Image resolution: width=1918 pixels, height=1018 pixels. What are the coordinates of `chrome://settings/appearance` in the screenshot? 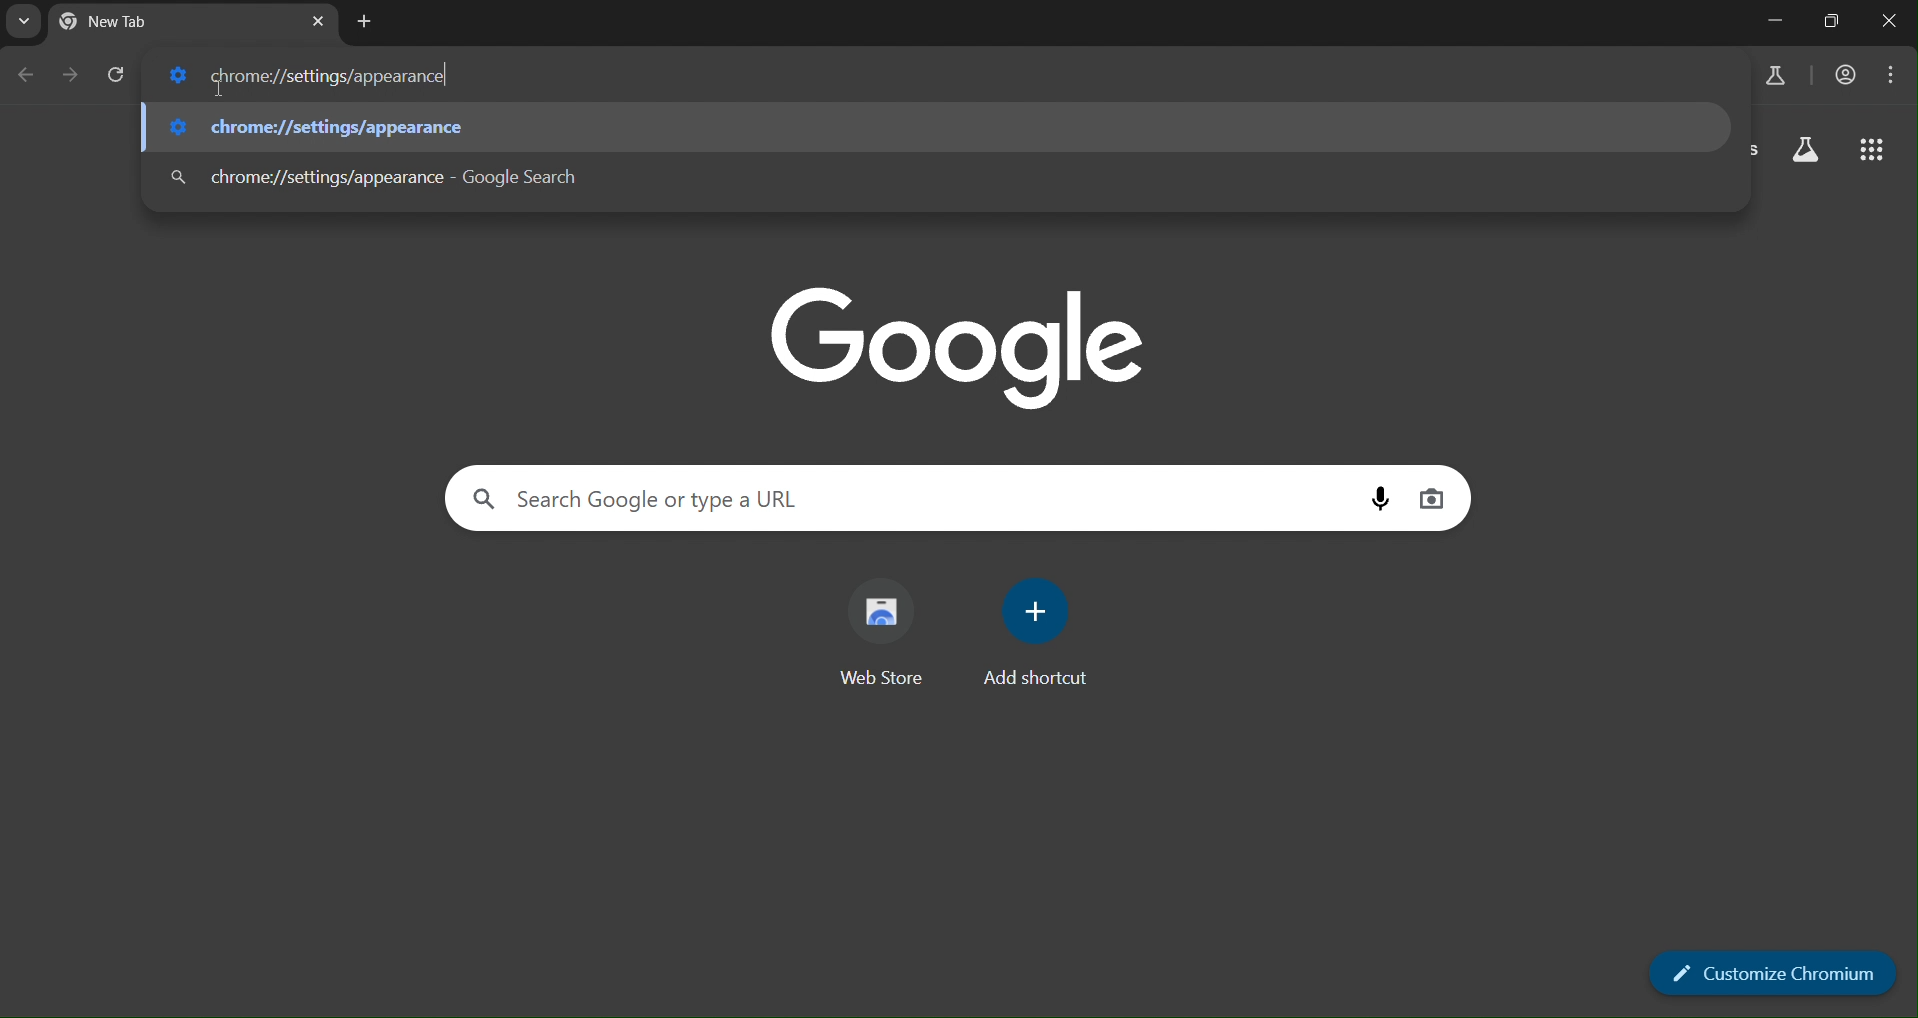 It's located at (338, 126).